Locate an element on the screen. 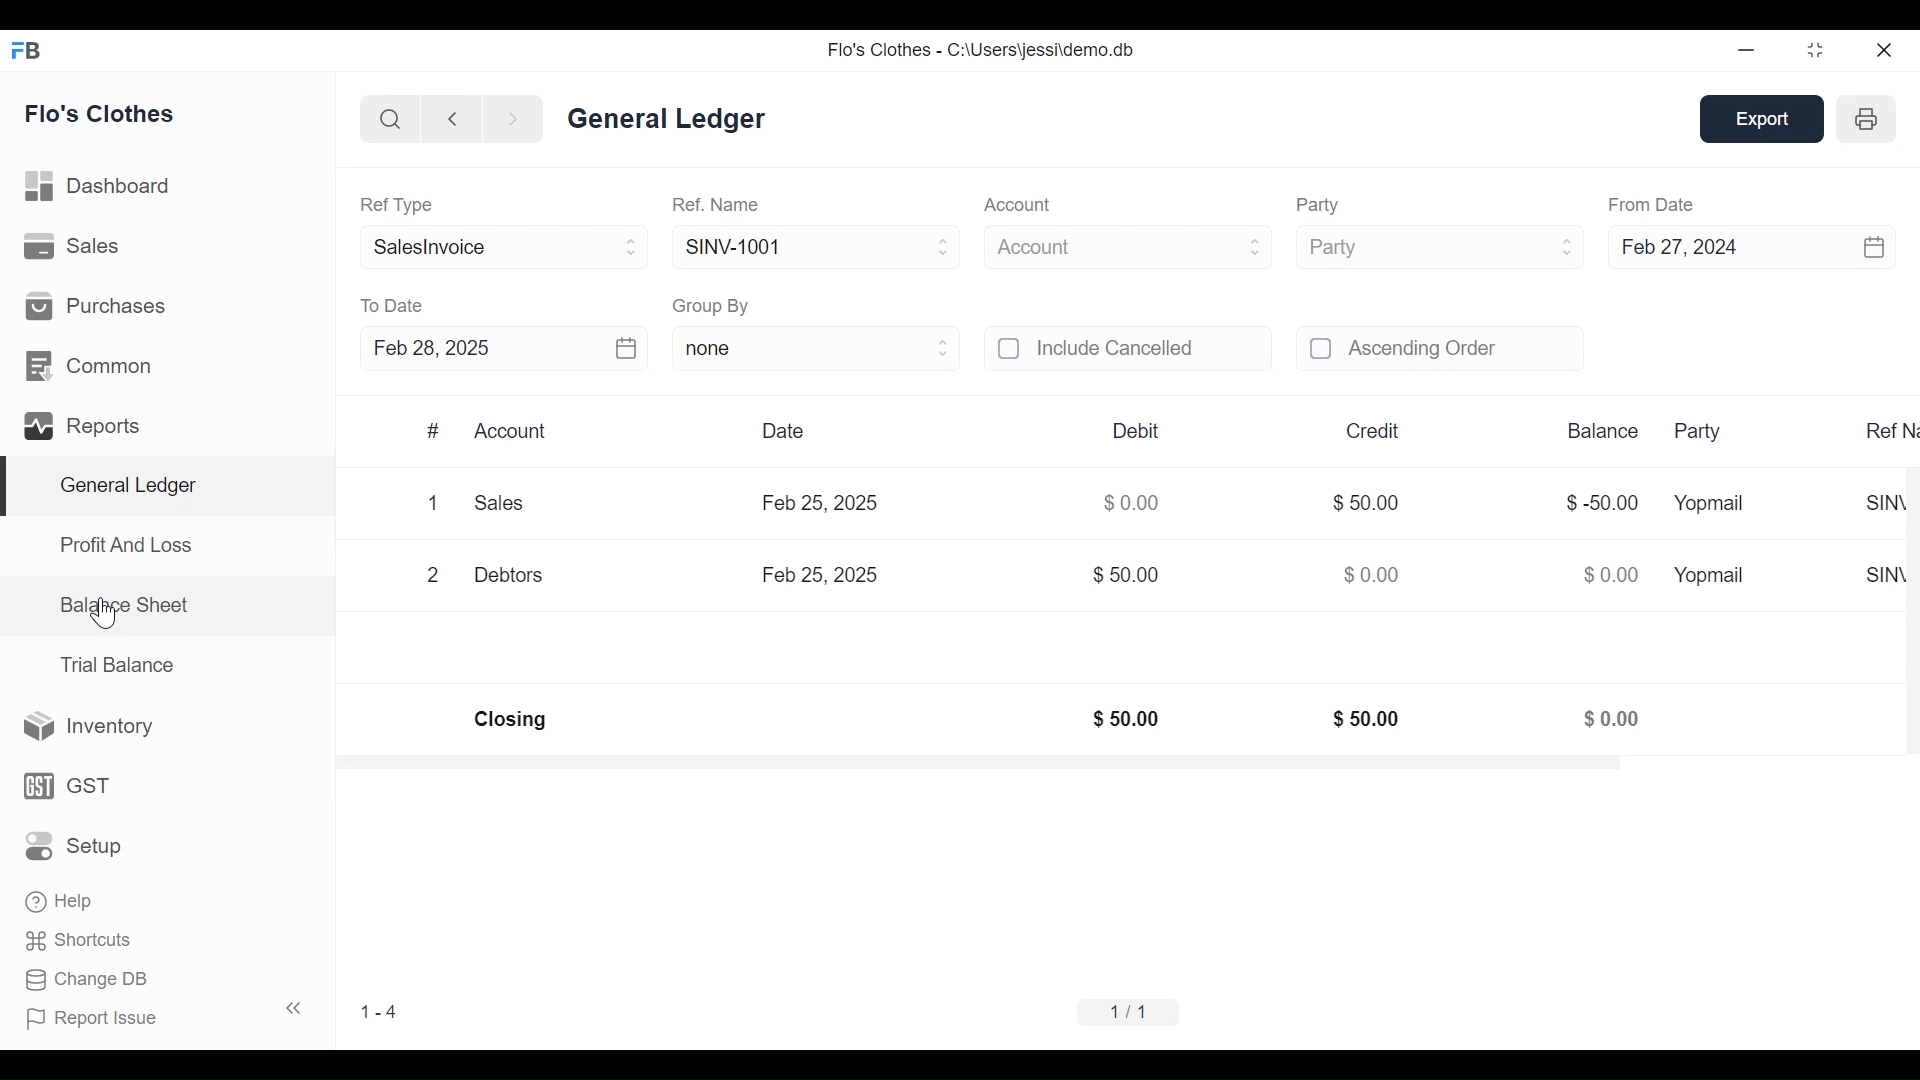 Image resolution: width=1920 pixels, height=1080 pixels. Party is located at coordinates (1442, 246).